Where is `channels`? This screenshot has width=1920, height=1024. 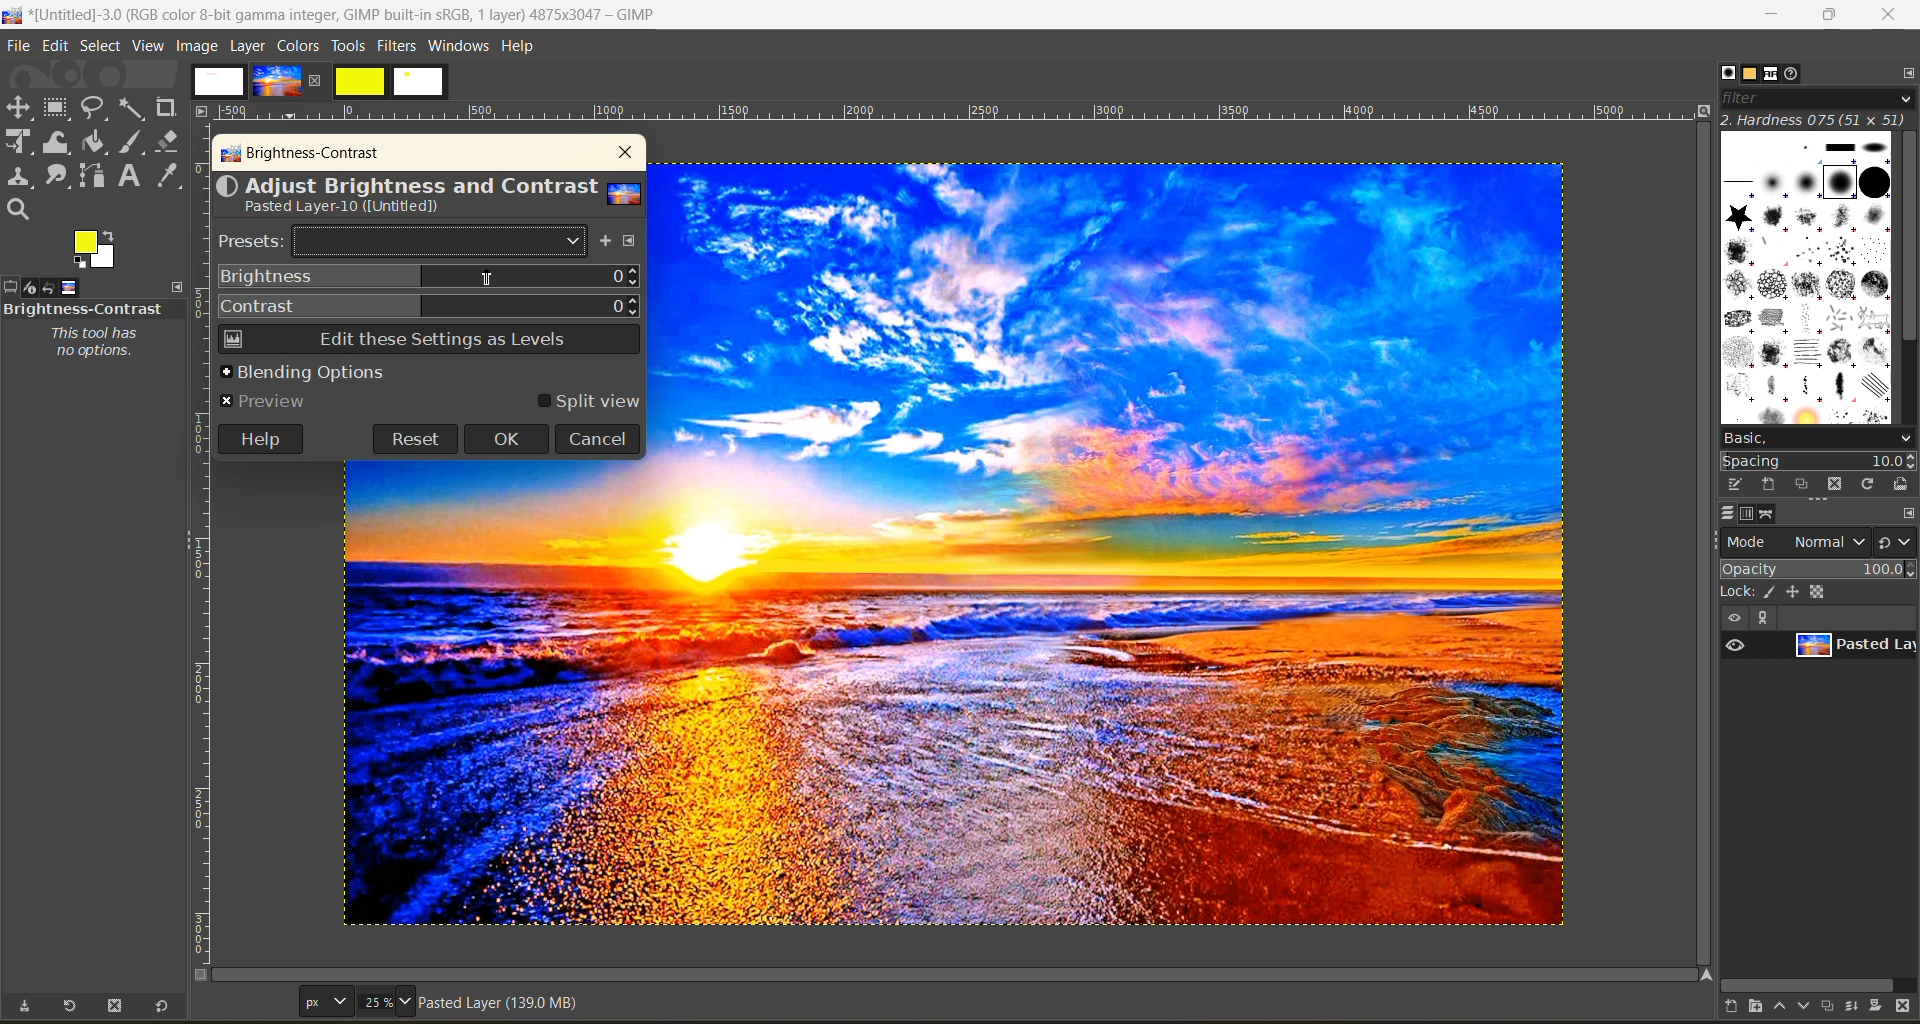 channels is located at coordinates (1747, 514).